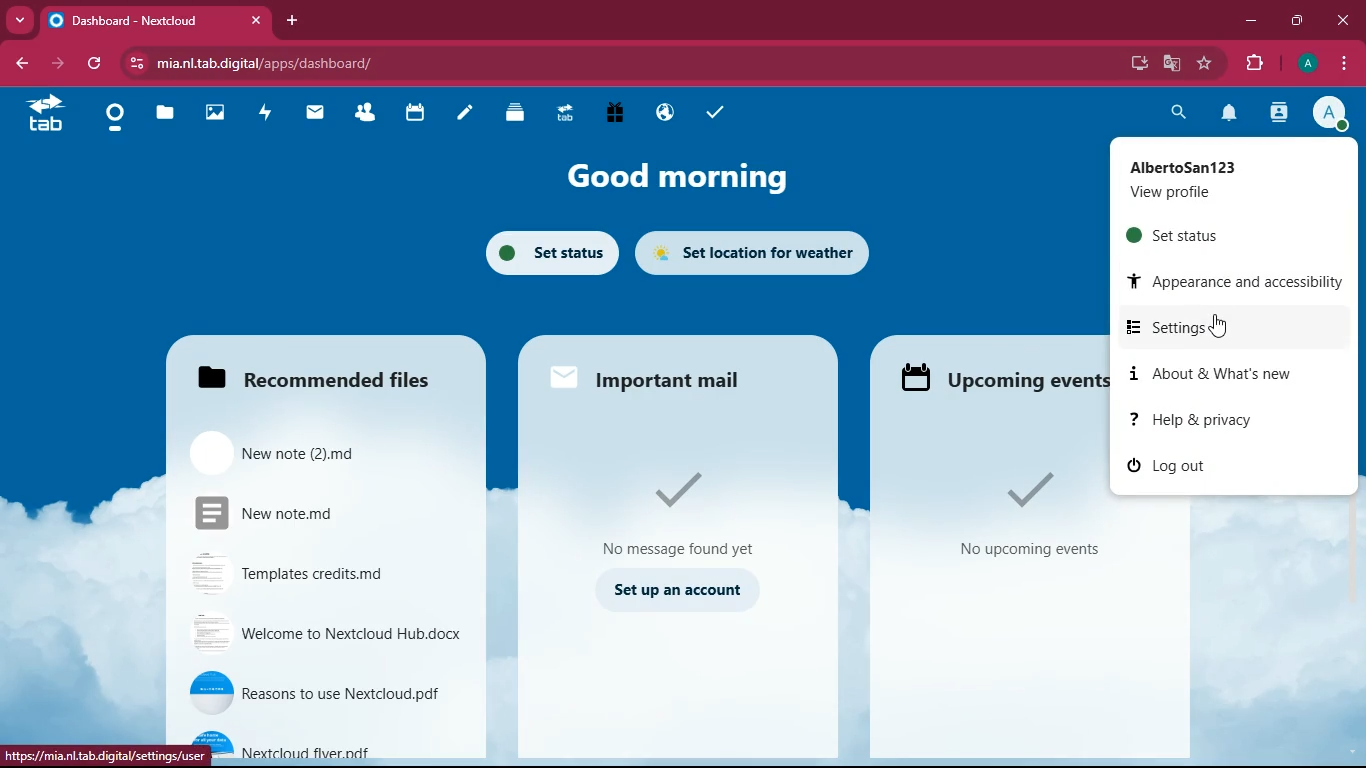  I want to click on add tab, so click(291, 20).